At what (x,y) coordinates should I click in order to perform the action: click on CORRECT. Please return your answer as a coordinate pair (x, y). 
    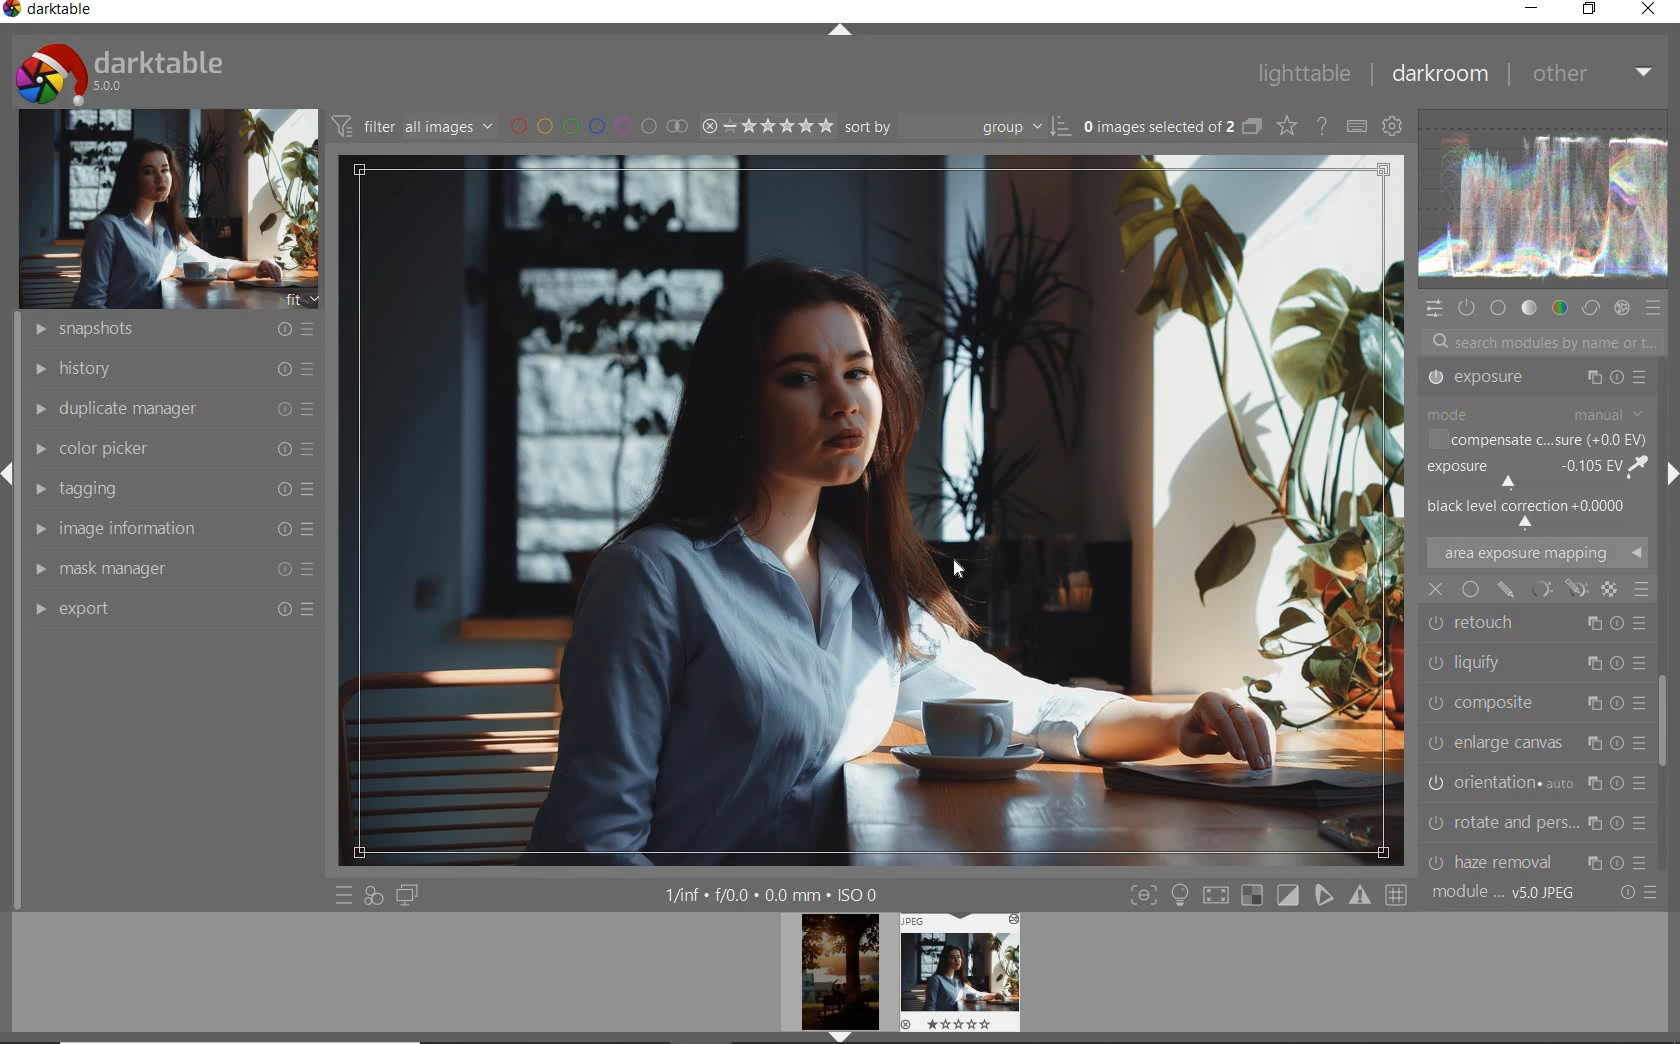
    Looking at the image, I should click on (1590, 306).